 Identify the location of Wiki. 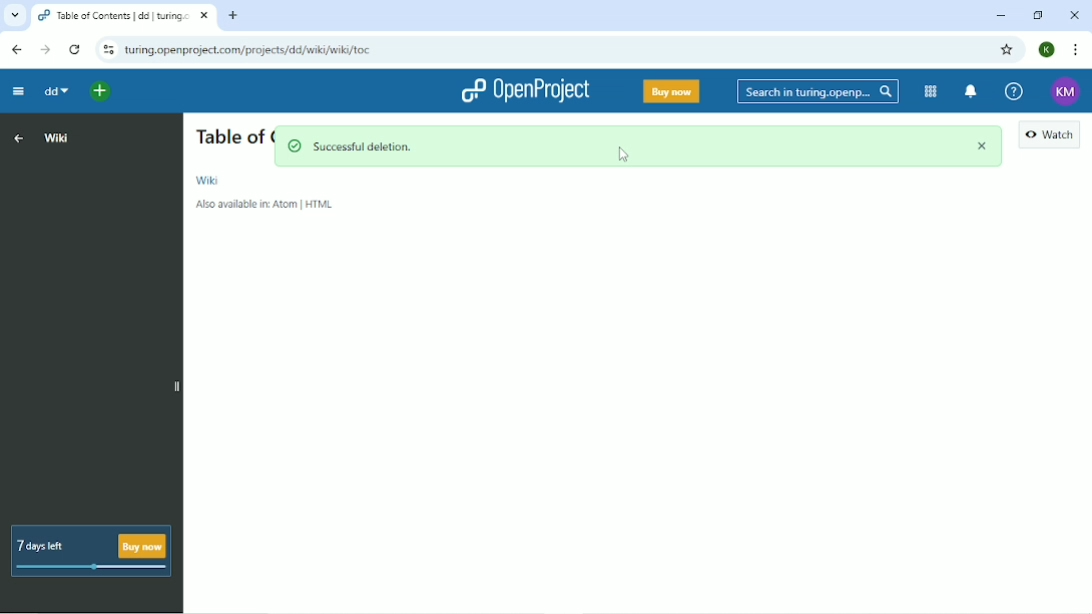
(208, 180).